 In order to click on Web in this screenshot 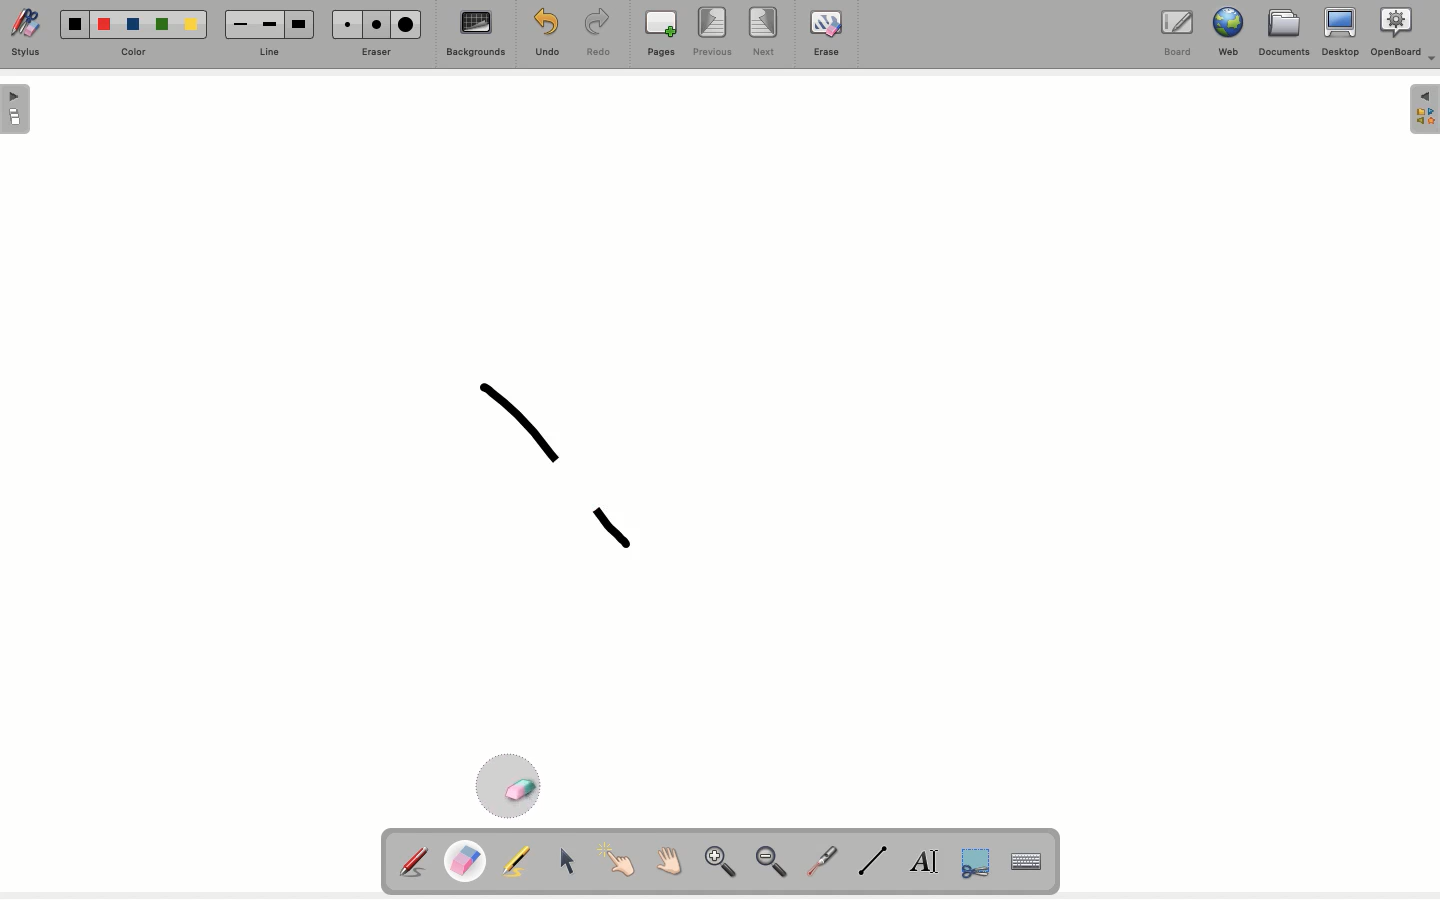, I will do `click(1231, 33)`.